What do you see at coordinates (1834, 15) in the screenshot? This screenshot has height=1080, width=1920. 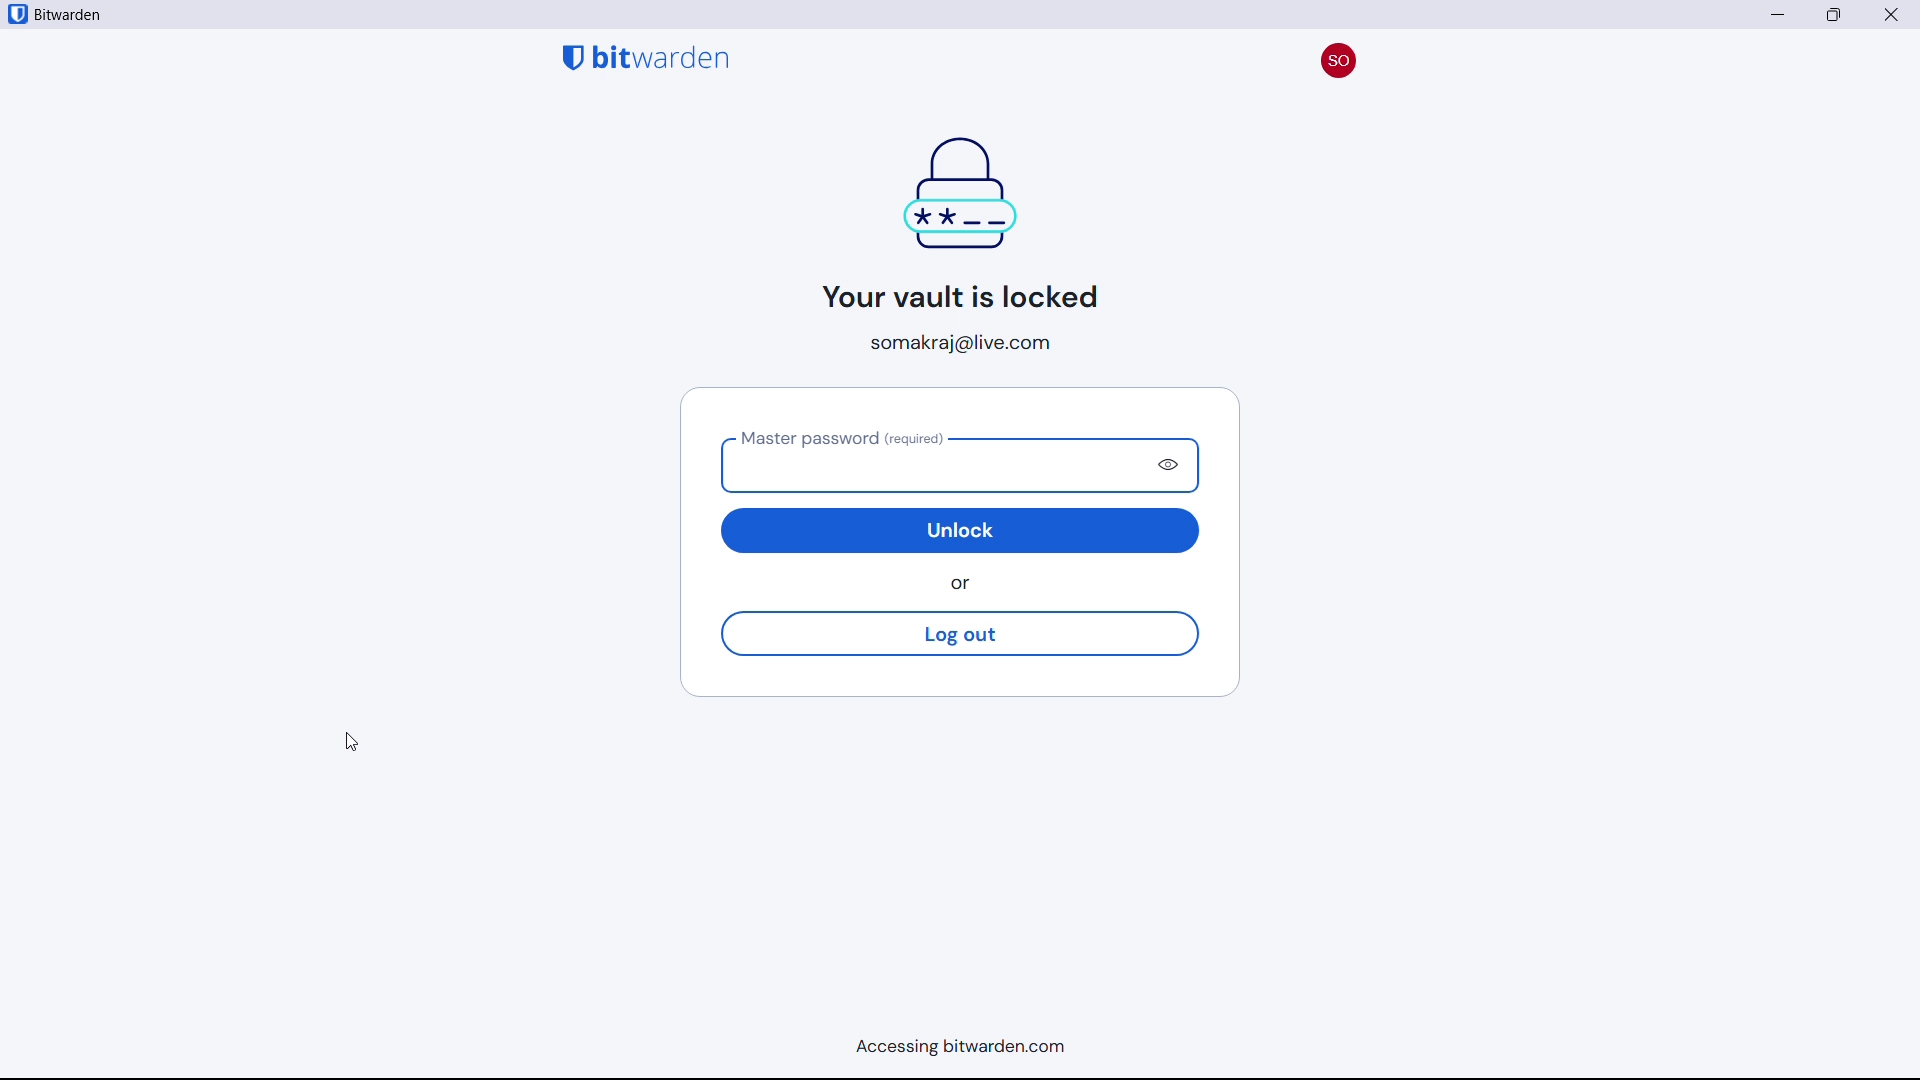 I see `close` at bounding box center [1834, 15].